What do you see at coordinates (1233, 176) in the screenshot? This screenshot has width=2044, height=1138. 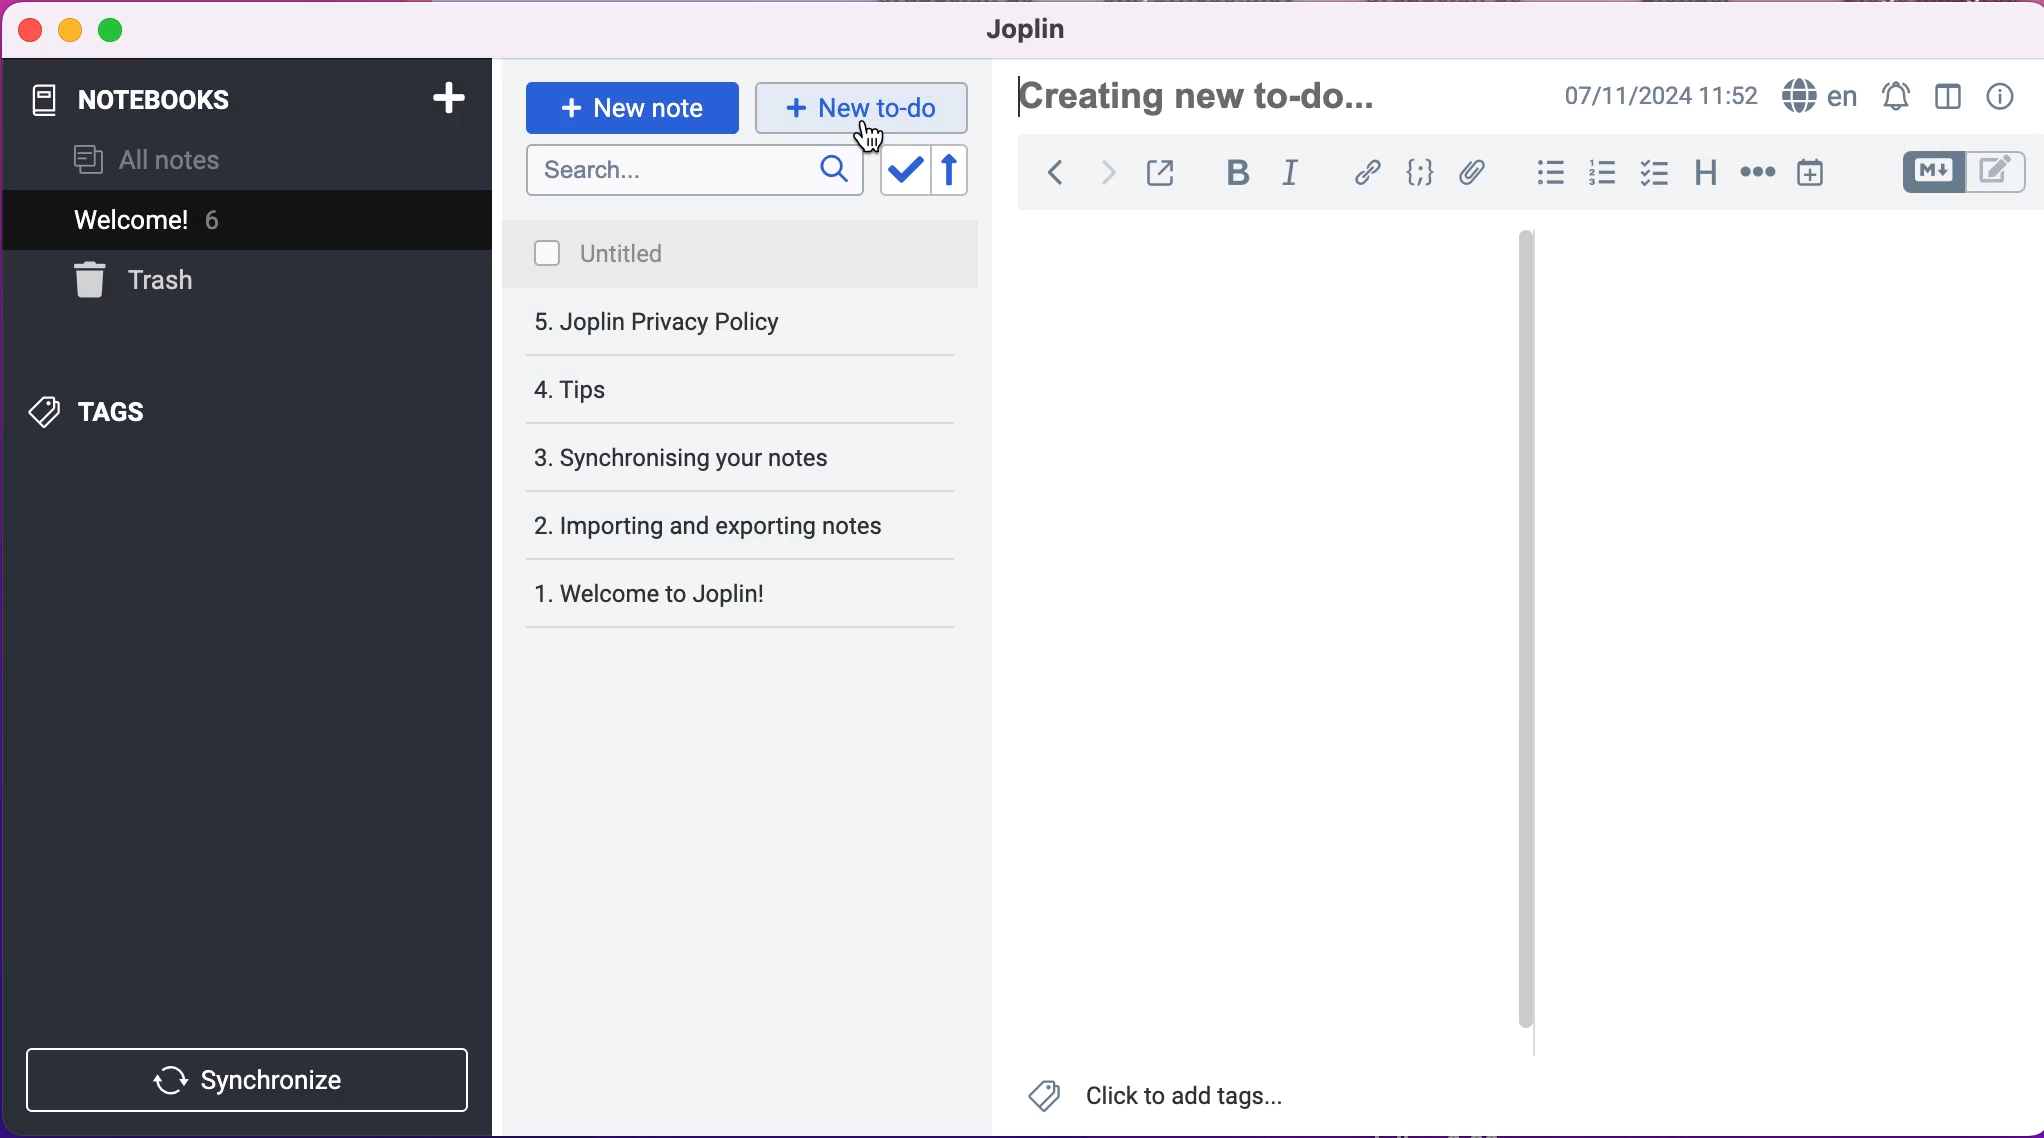 I see `bold` at bounding box center [1233, 176].